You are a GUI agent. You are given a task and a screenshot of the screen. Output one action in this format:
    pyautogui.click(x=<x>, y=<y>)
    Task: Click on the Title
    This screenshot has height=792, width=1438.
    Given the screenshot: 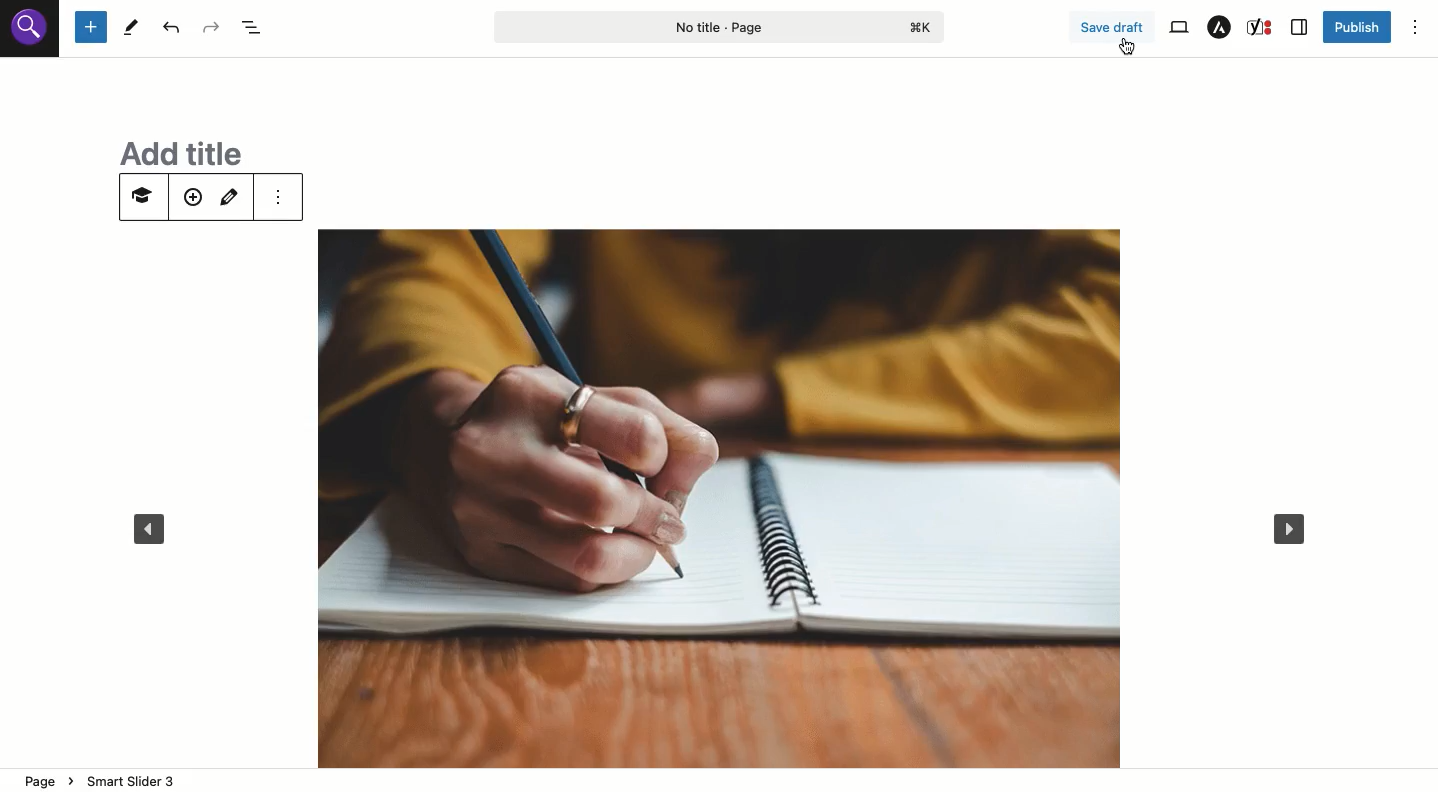 What is the action you would take?
    pyautogui.click(x=172, y=150)
    